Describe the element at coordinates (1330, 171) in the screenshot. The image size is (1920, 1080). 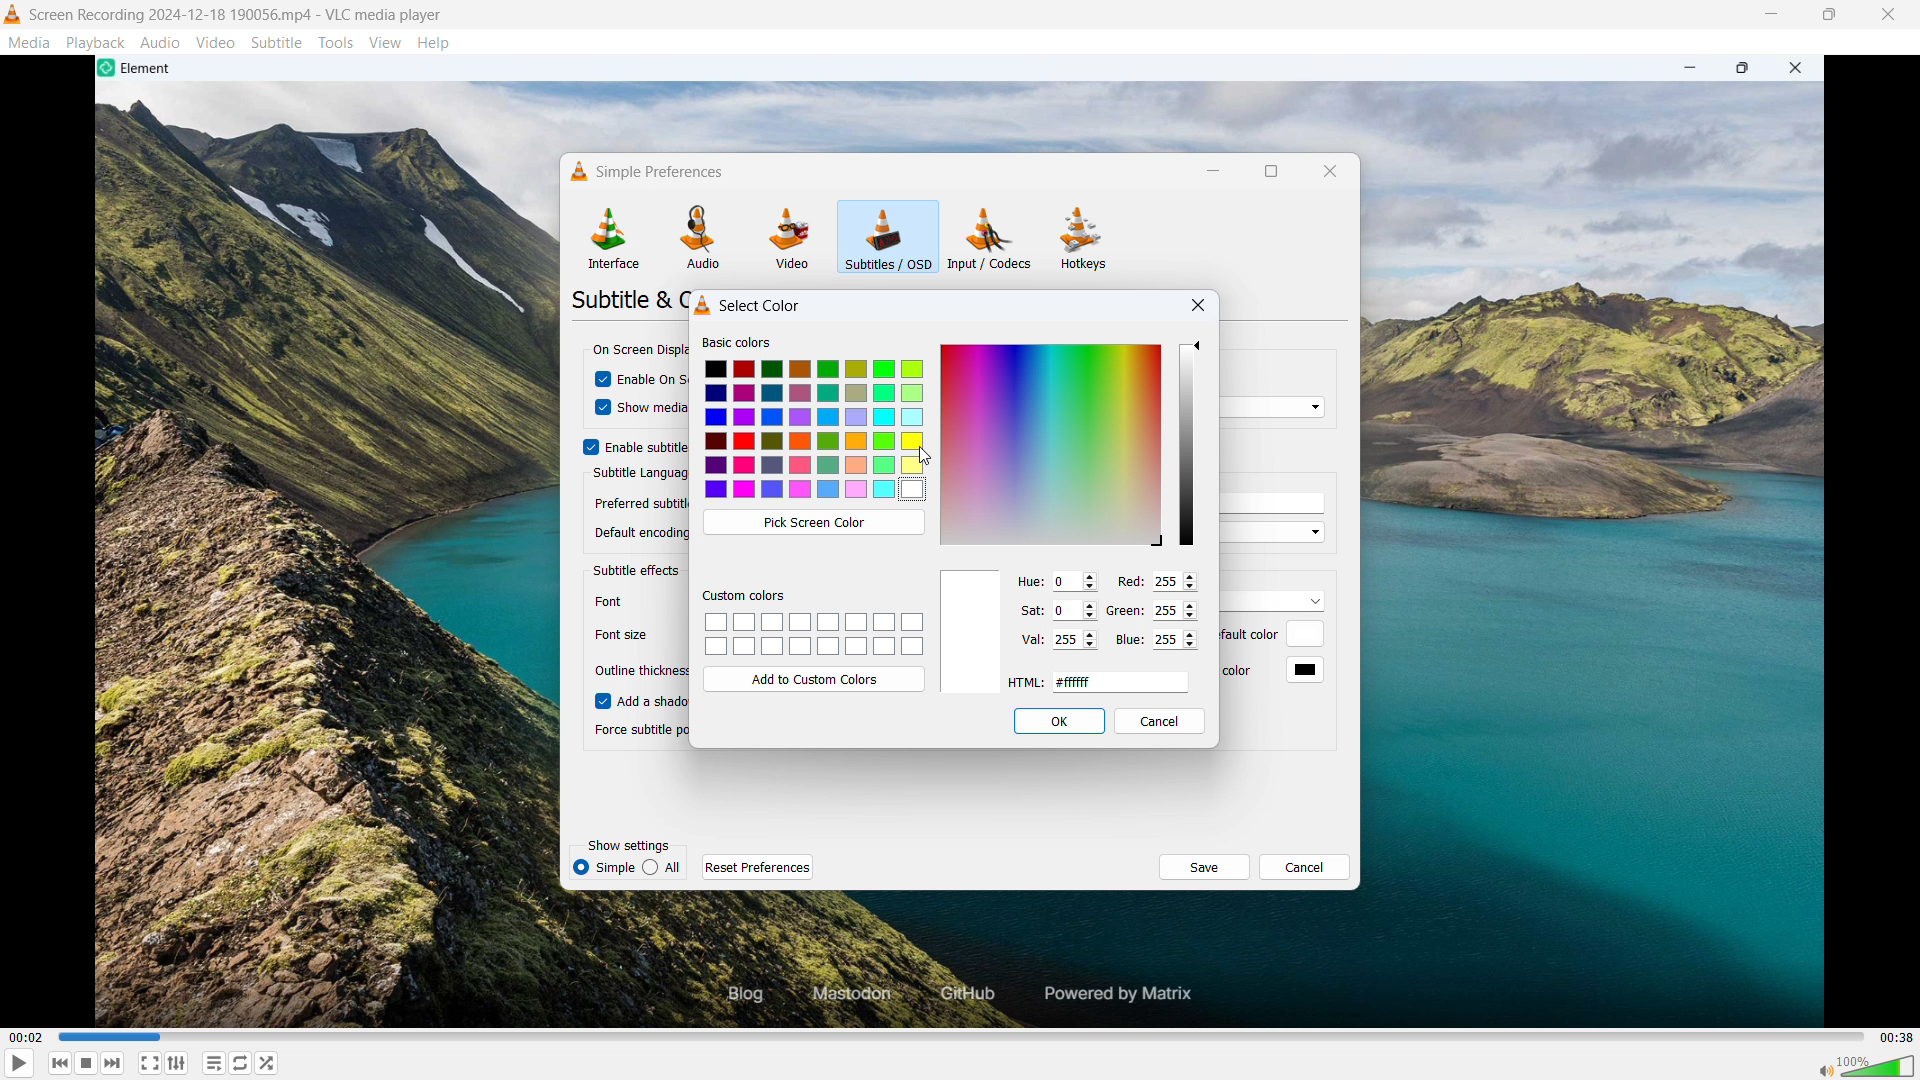
I see `Close dialogue box ` at that location.